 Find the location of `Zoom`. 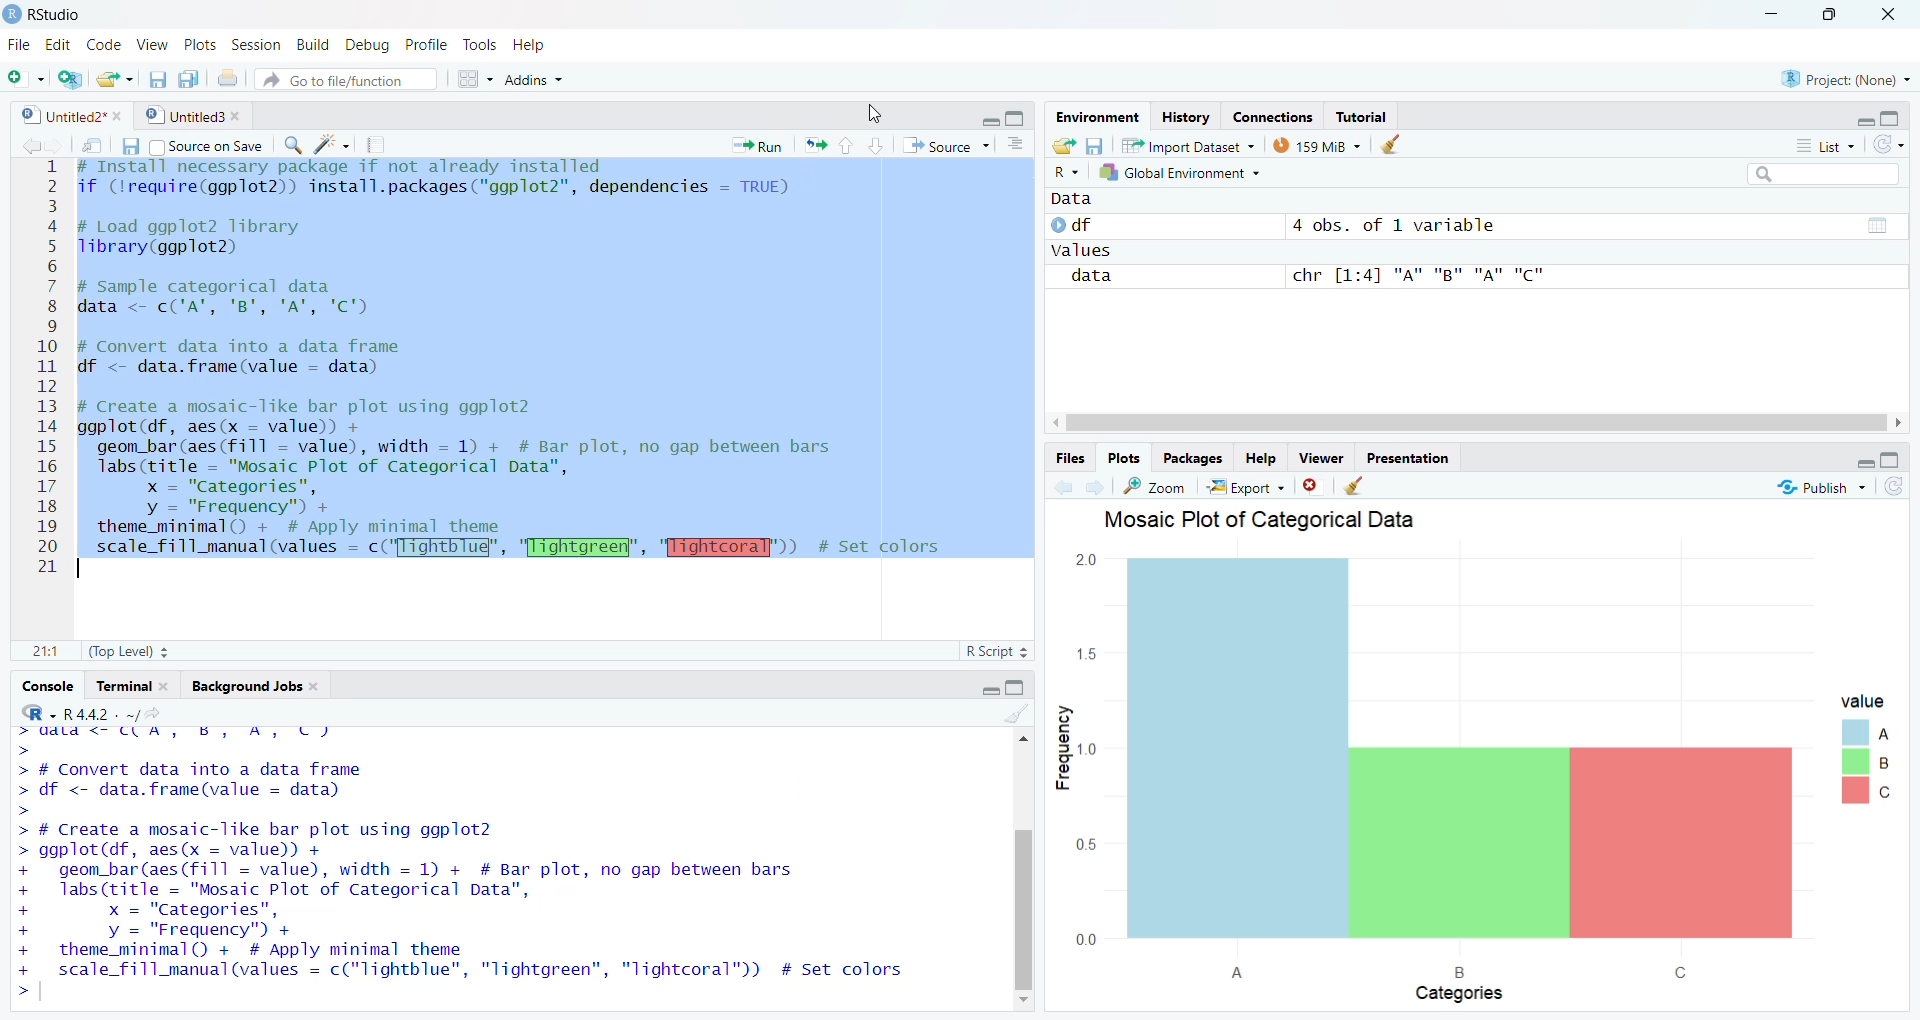

Zoom is located at coordinates (1157, 487).